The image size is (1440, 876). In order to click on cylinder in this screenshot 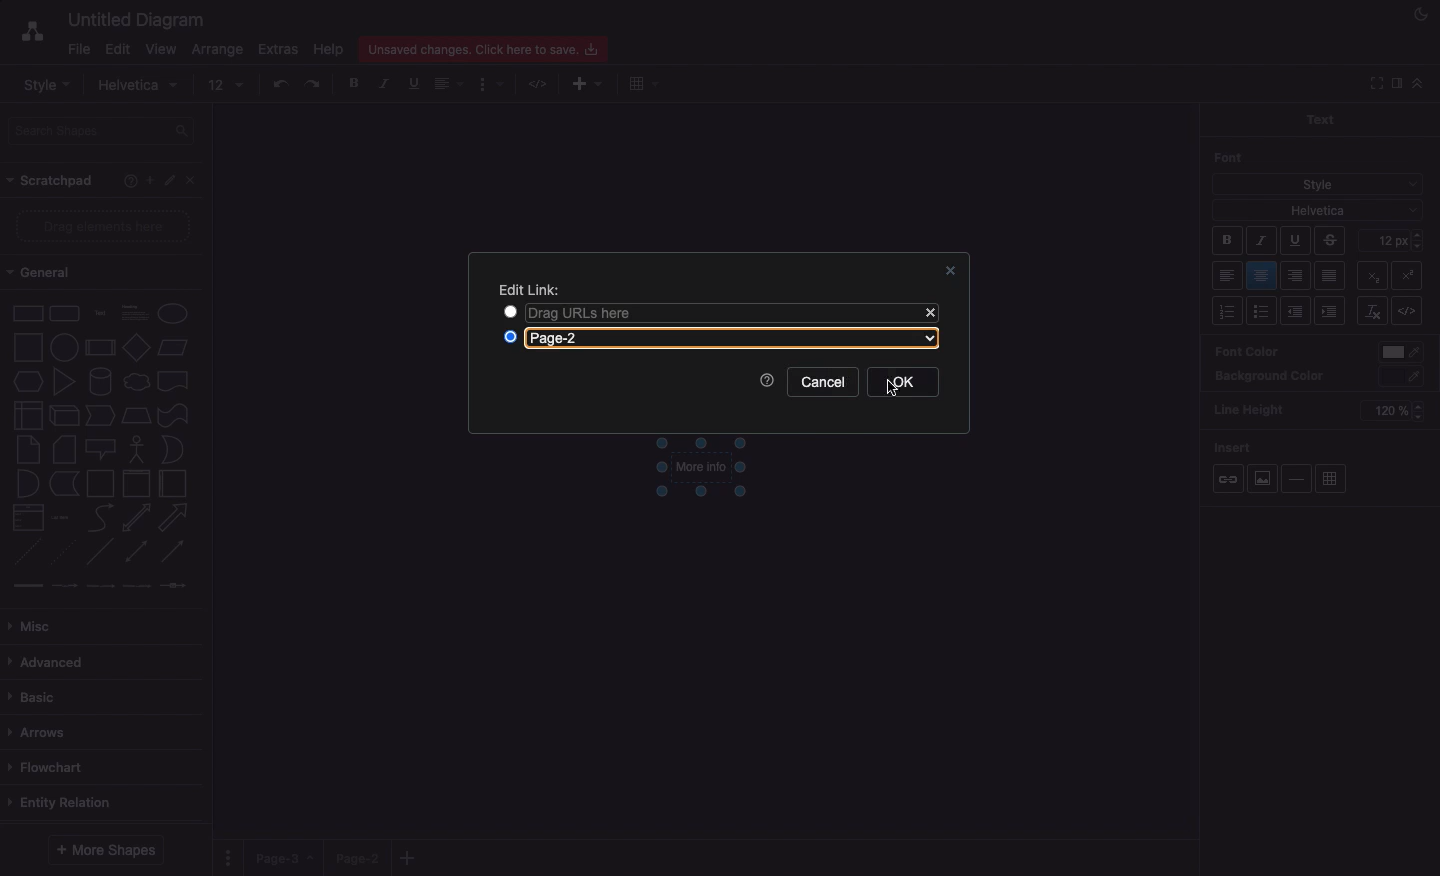, I will do `click(101, 381)`.